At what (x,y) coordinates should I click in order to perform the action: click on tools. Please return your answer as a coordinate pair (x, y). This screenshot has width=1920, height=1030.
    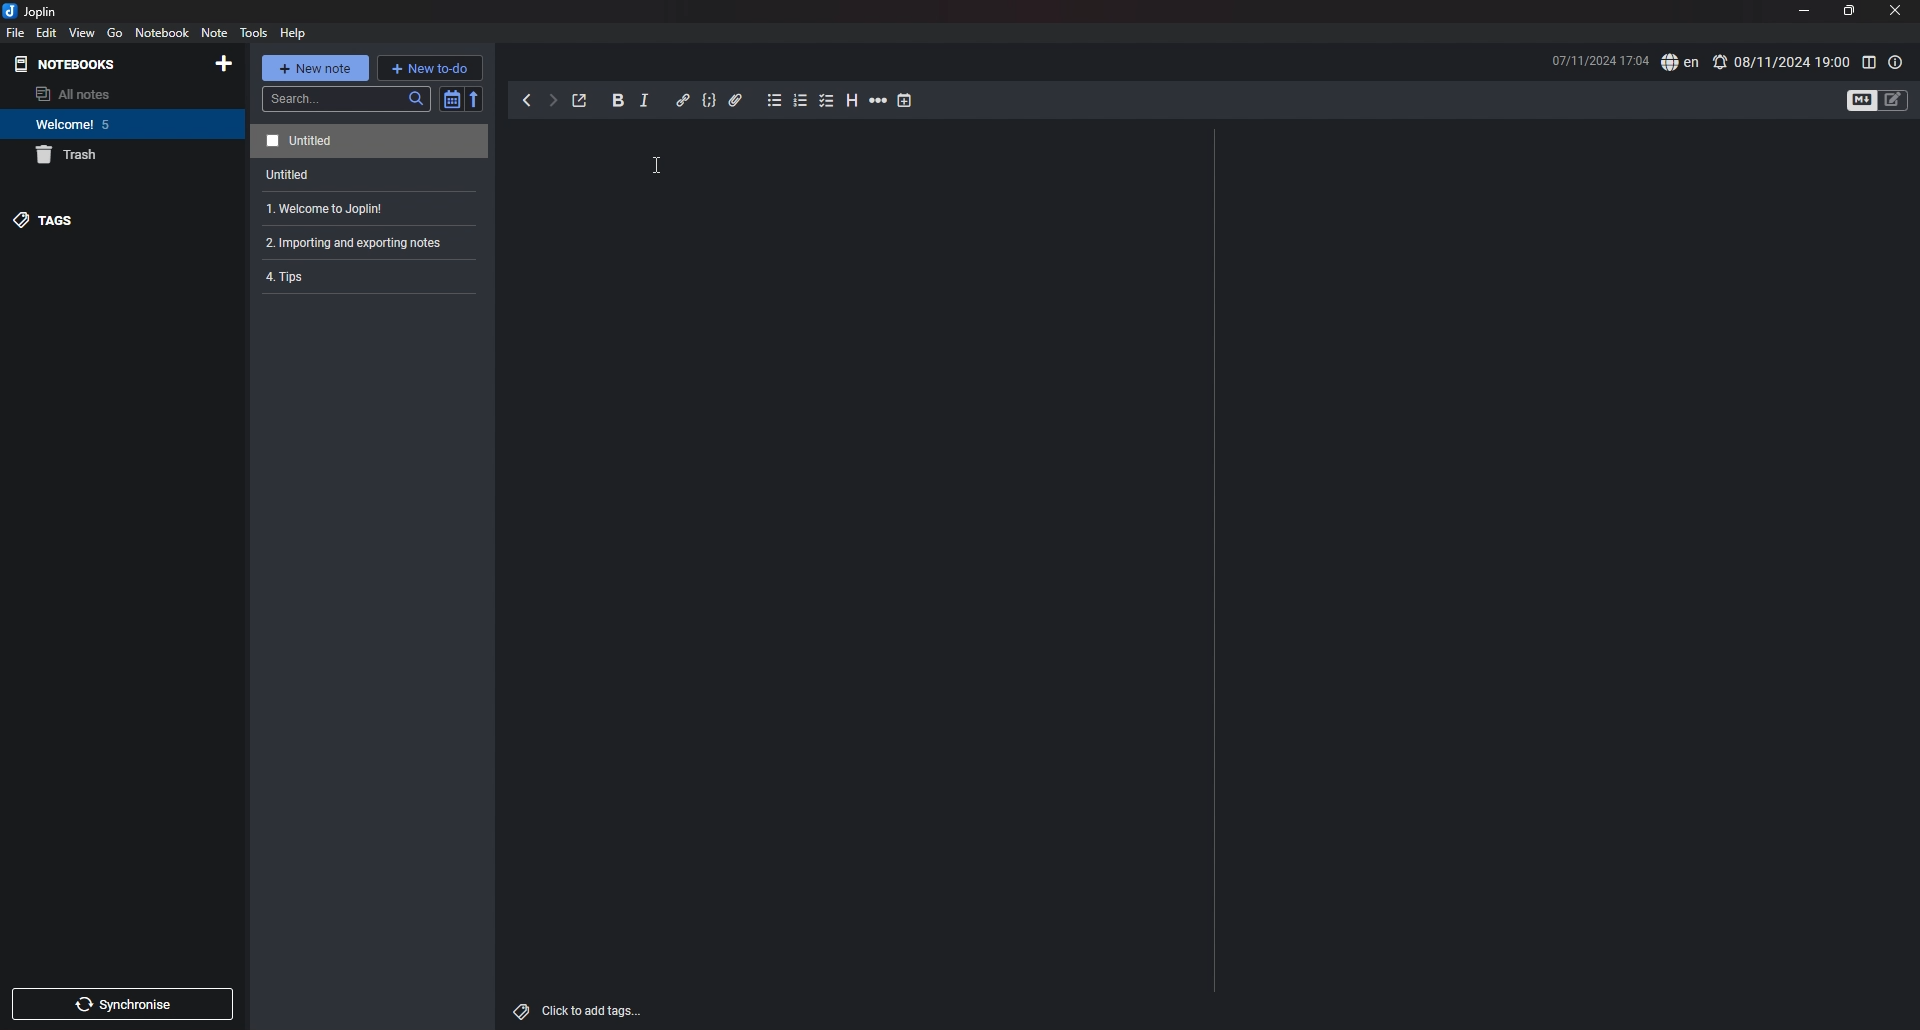
    Looking at the image, I should click on (253, 33).